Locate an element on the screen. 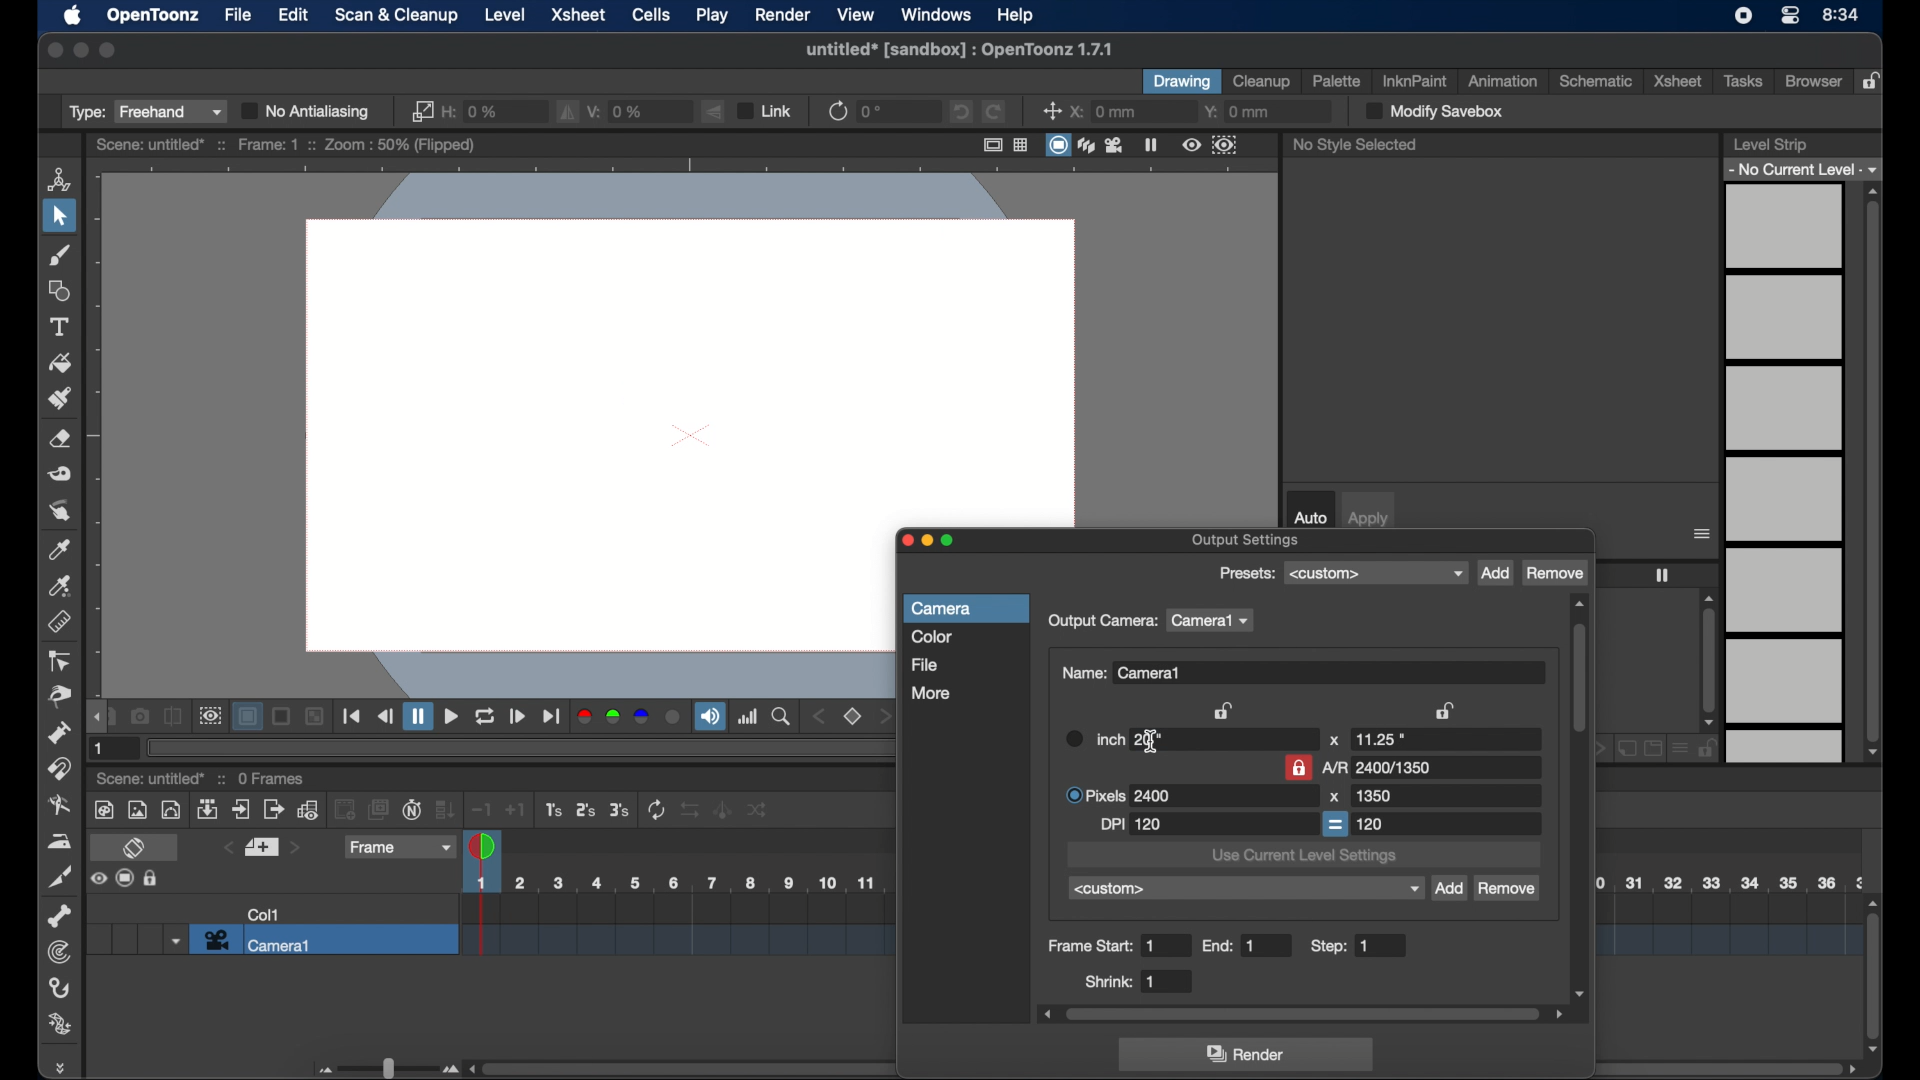 Image resolution: width=1920 pixels, height=1080 pixels. 11.25 is located at coordinates (1380, 738).